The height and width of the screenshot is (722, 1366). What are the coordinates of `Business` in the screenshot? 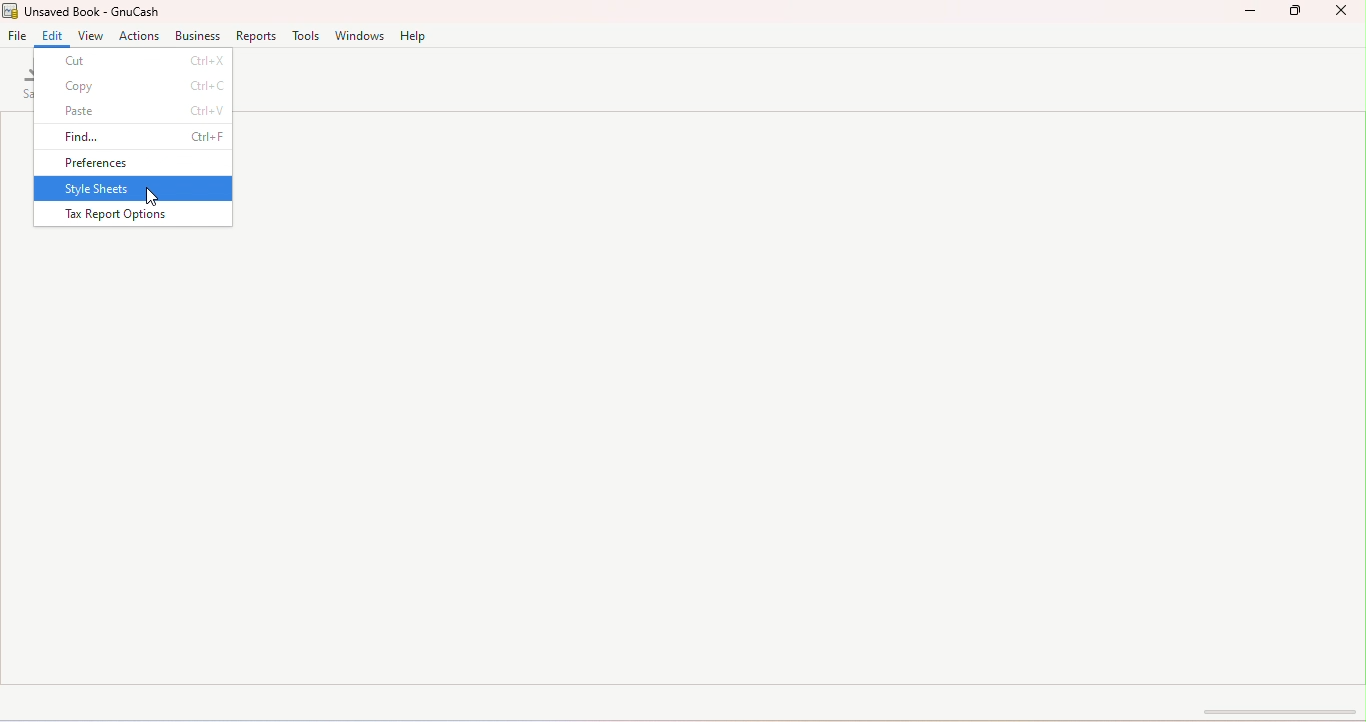 It's located at (195, 37).